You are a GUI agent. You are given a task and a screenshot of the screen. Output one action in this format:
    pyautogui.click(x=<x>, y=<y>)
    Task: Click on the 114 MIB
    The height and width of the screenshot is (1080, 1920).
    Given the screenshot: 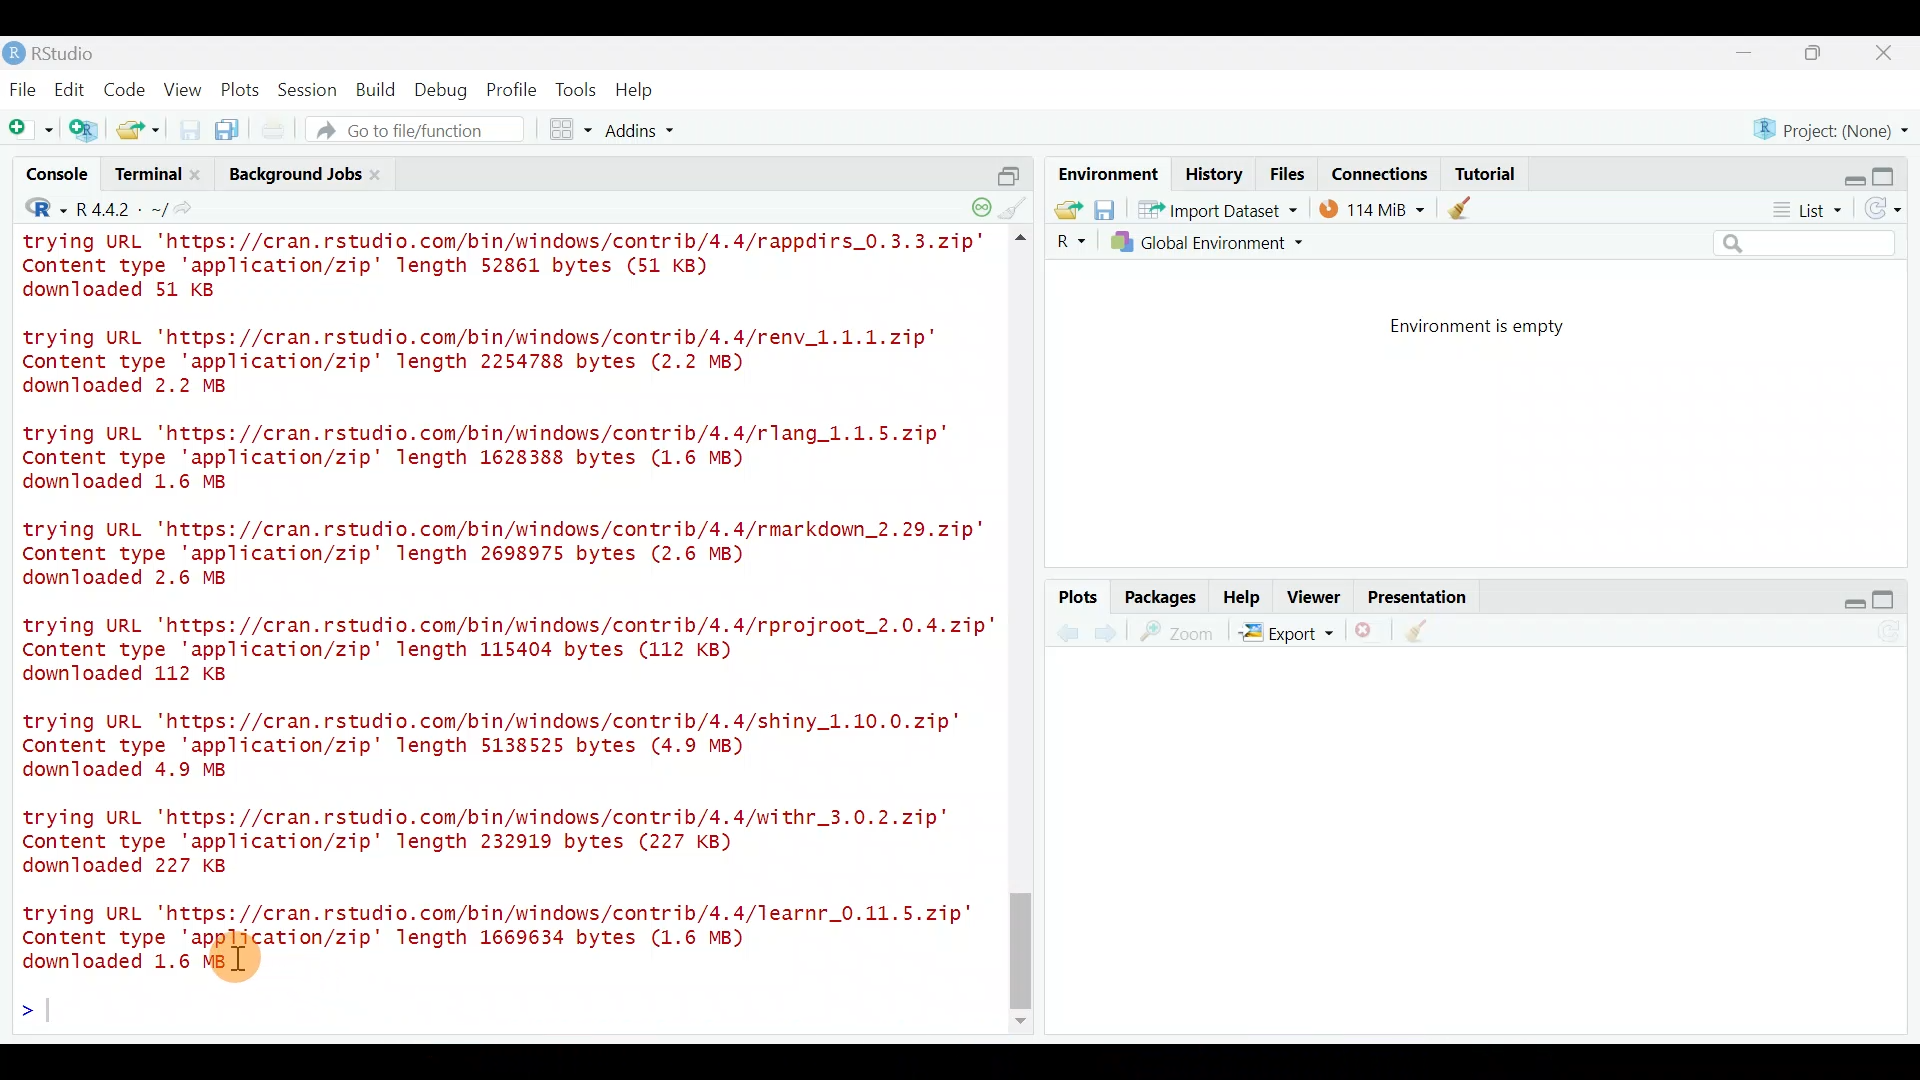 What is the action you would take?
    pyautogui.click(x=1372, y=208)
    